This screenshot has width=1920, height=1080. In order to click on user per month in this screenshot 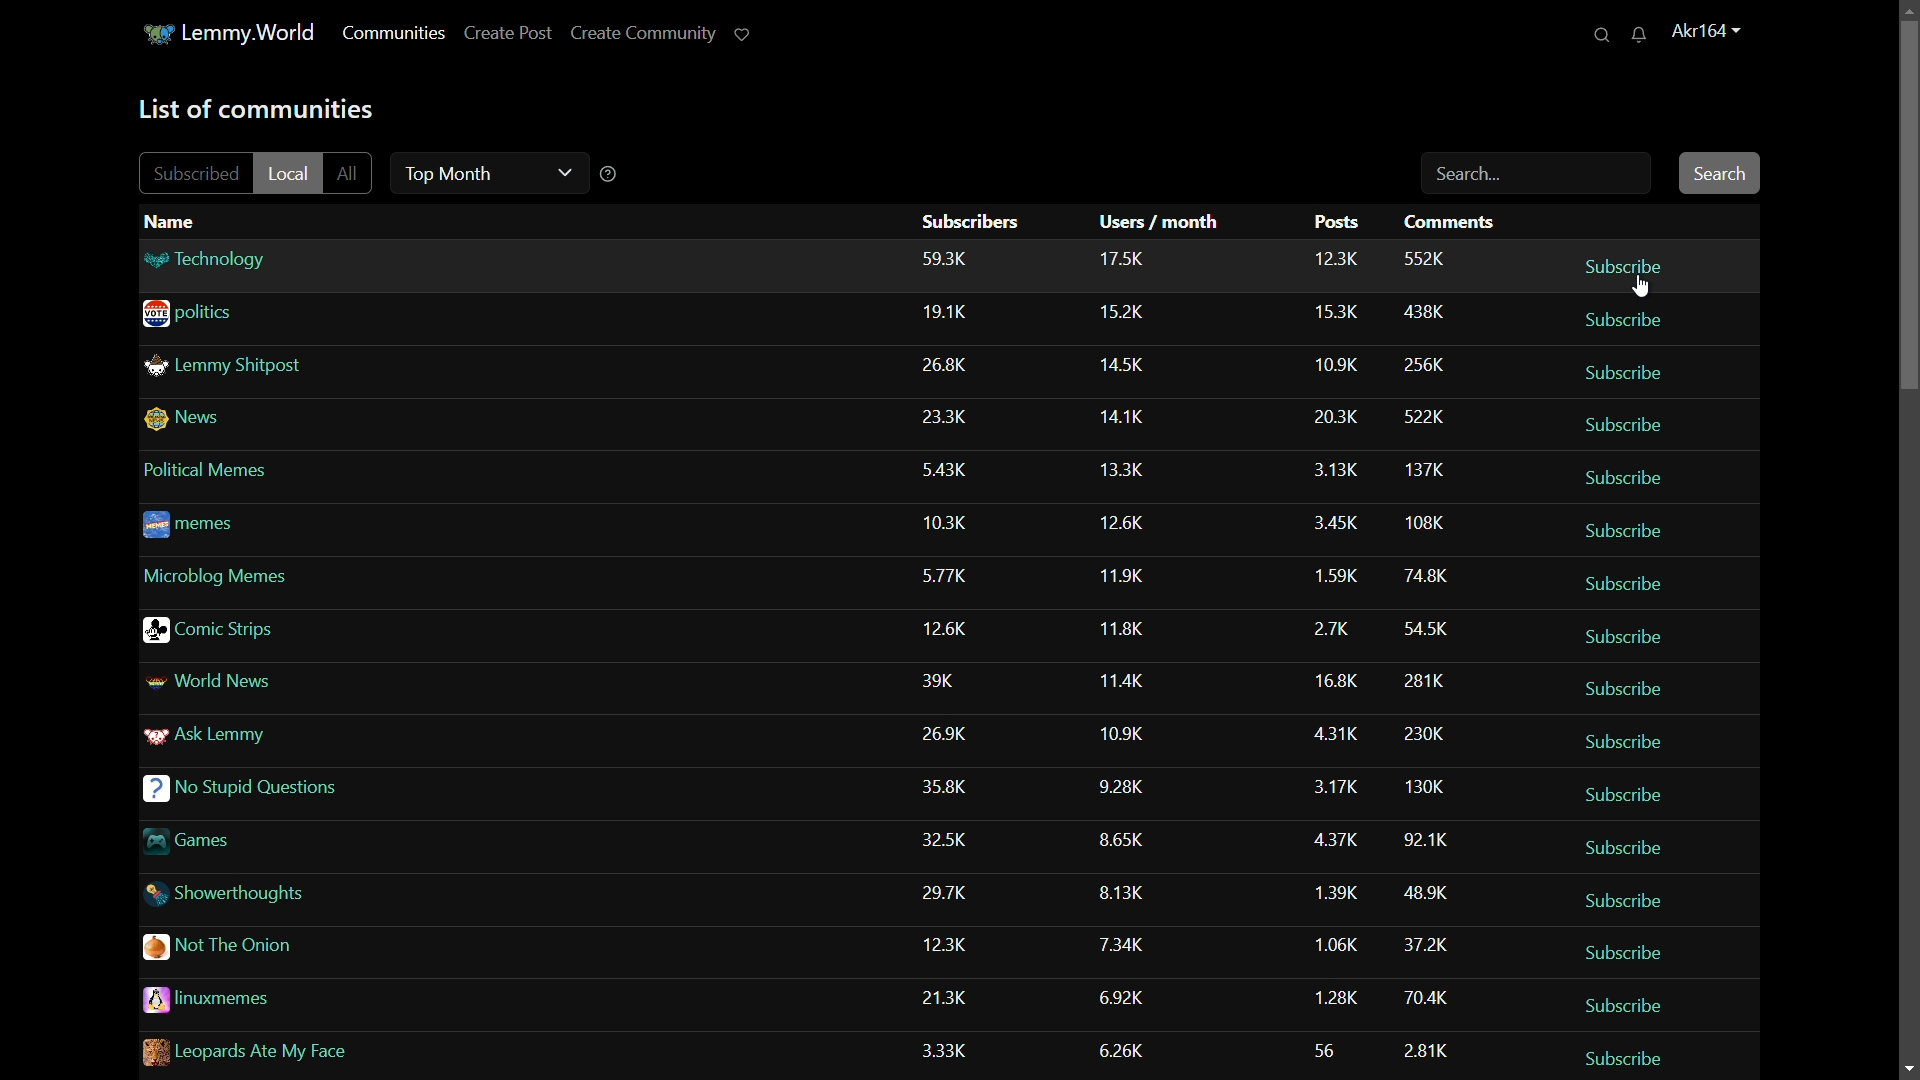, I will do `click(1127, 519)`.